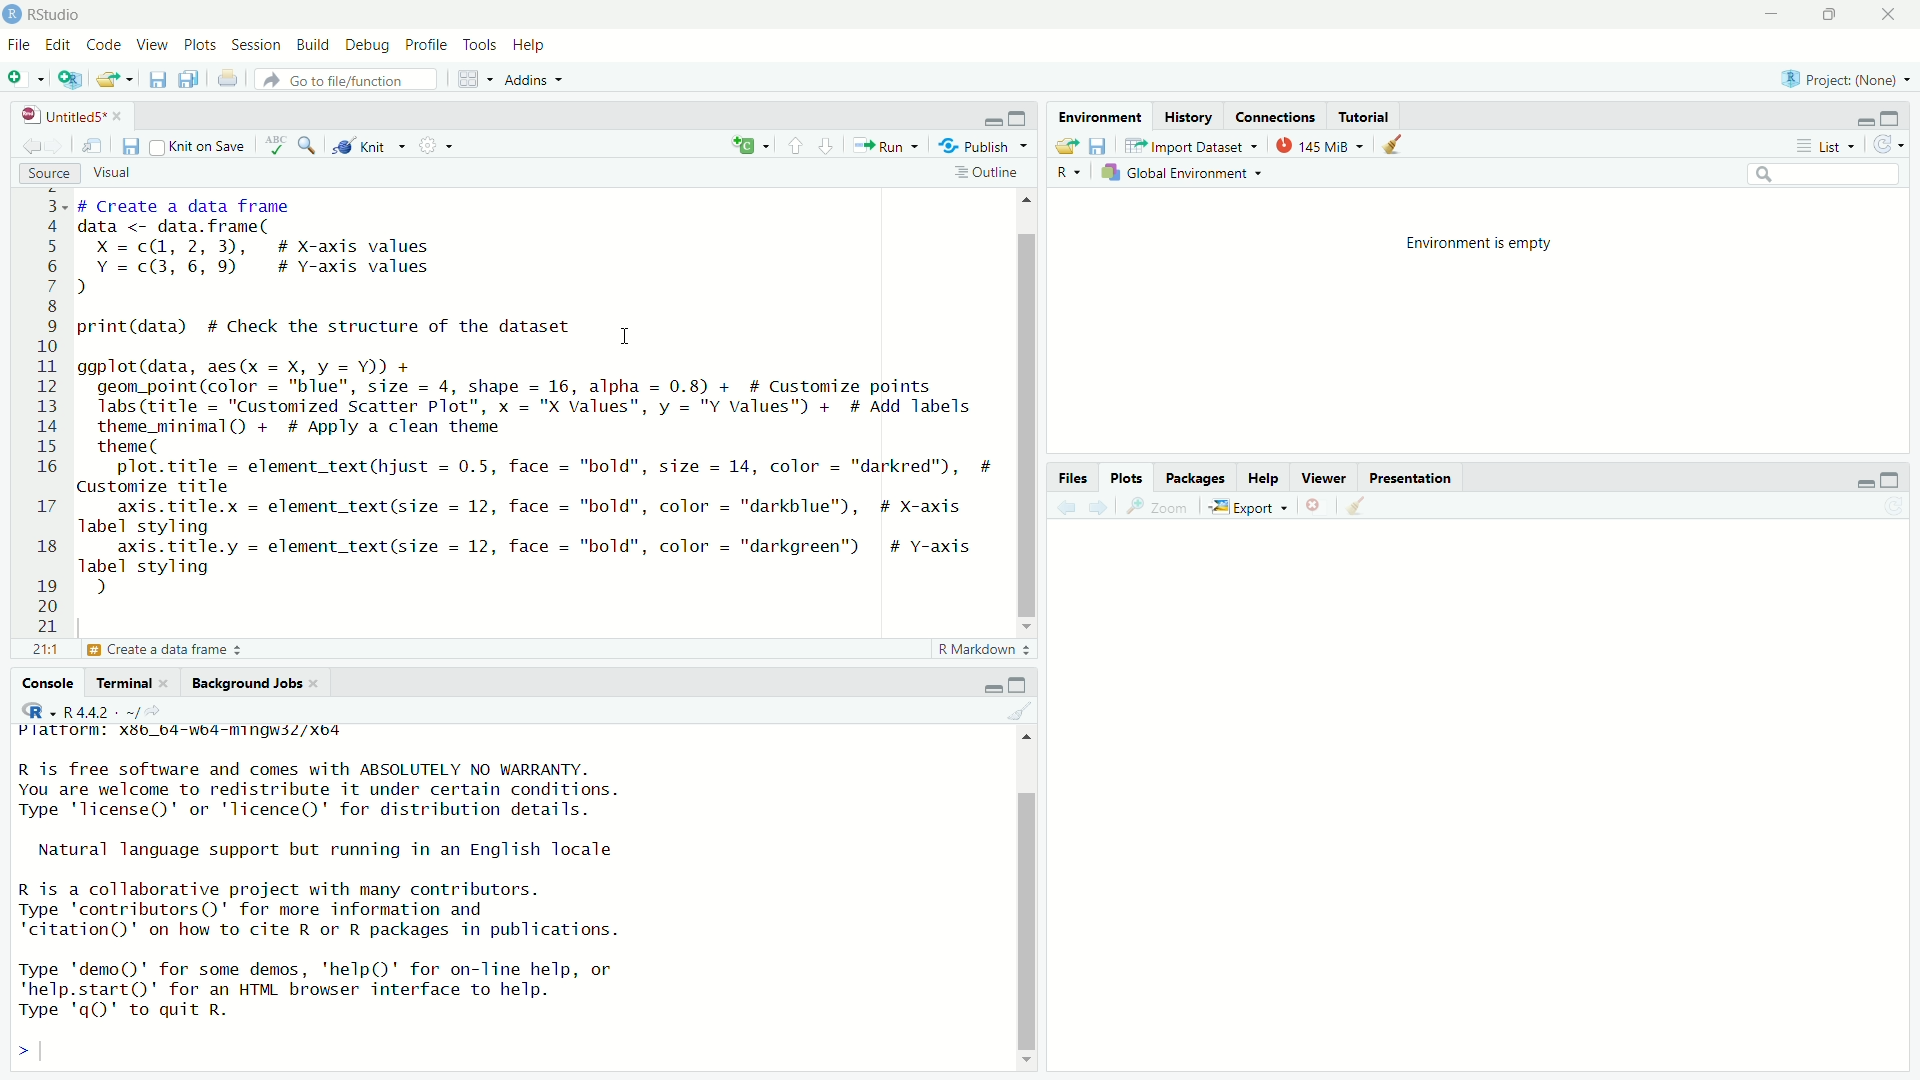  I want to click on Maximize, so click(1832, 12).